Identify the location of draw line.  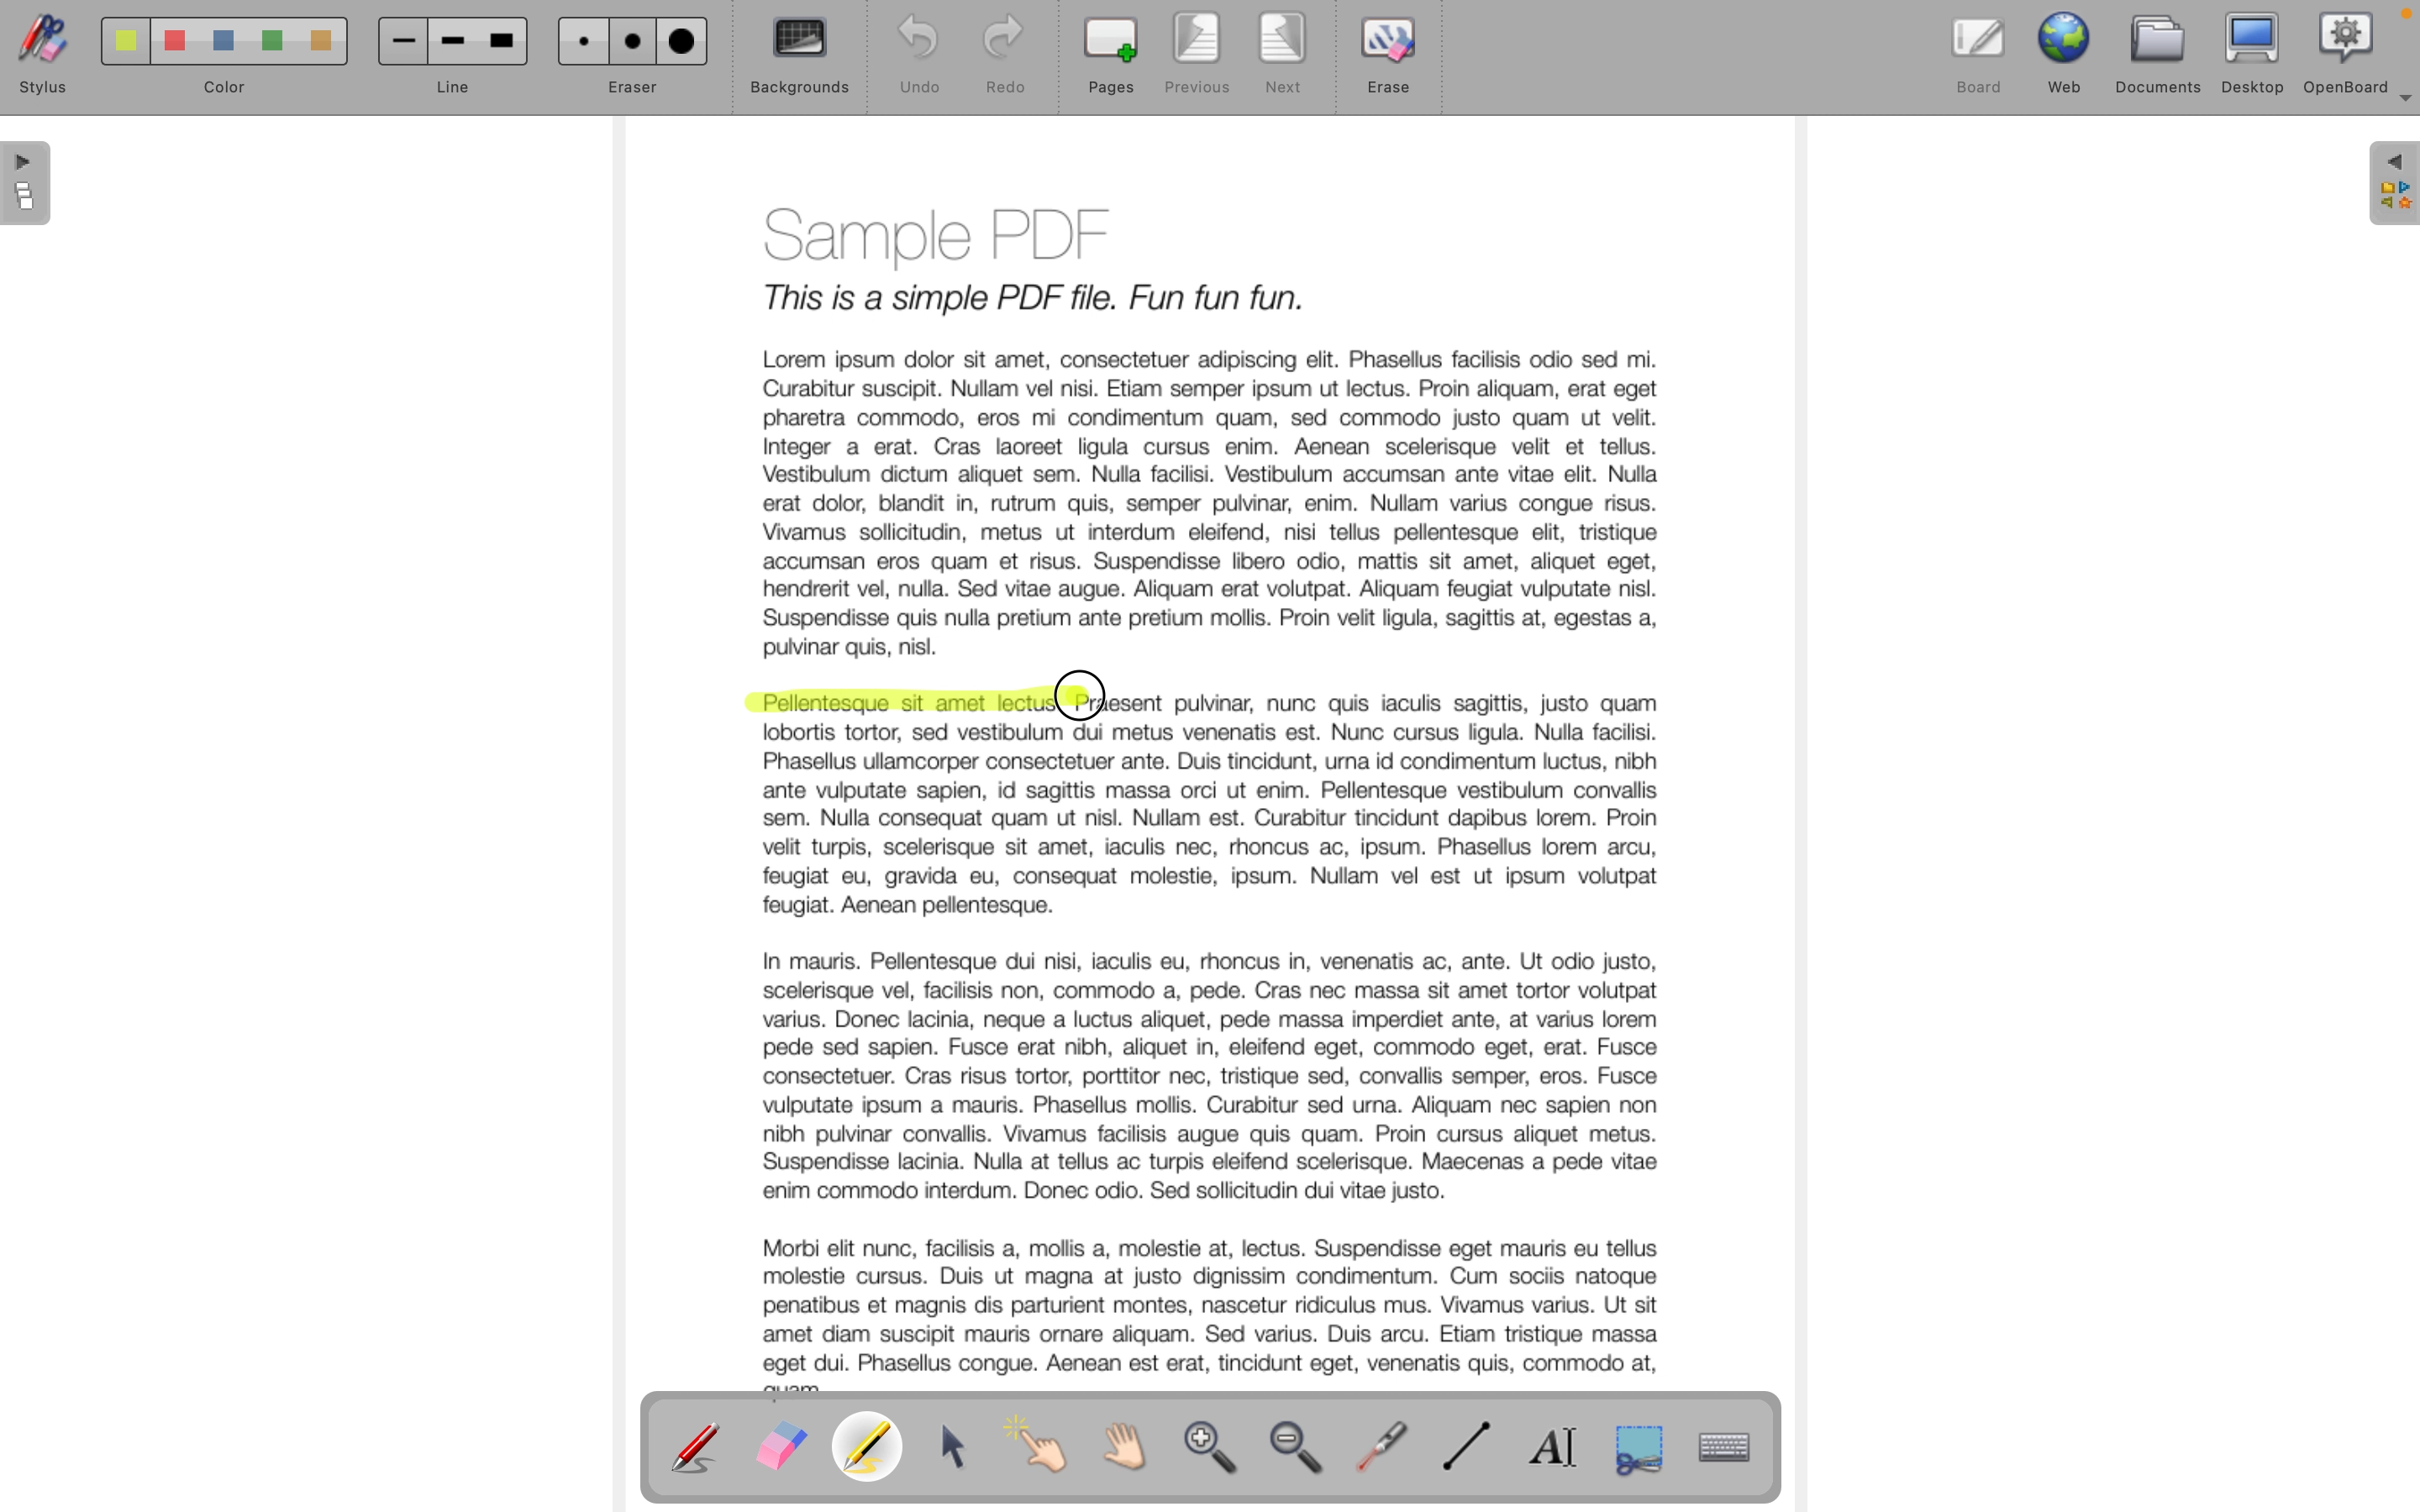
(1474, 1448).